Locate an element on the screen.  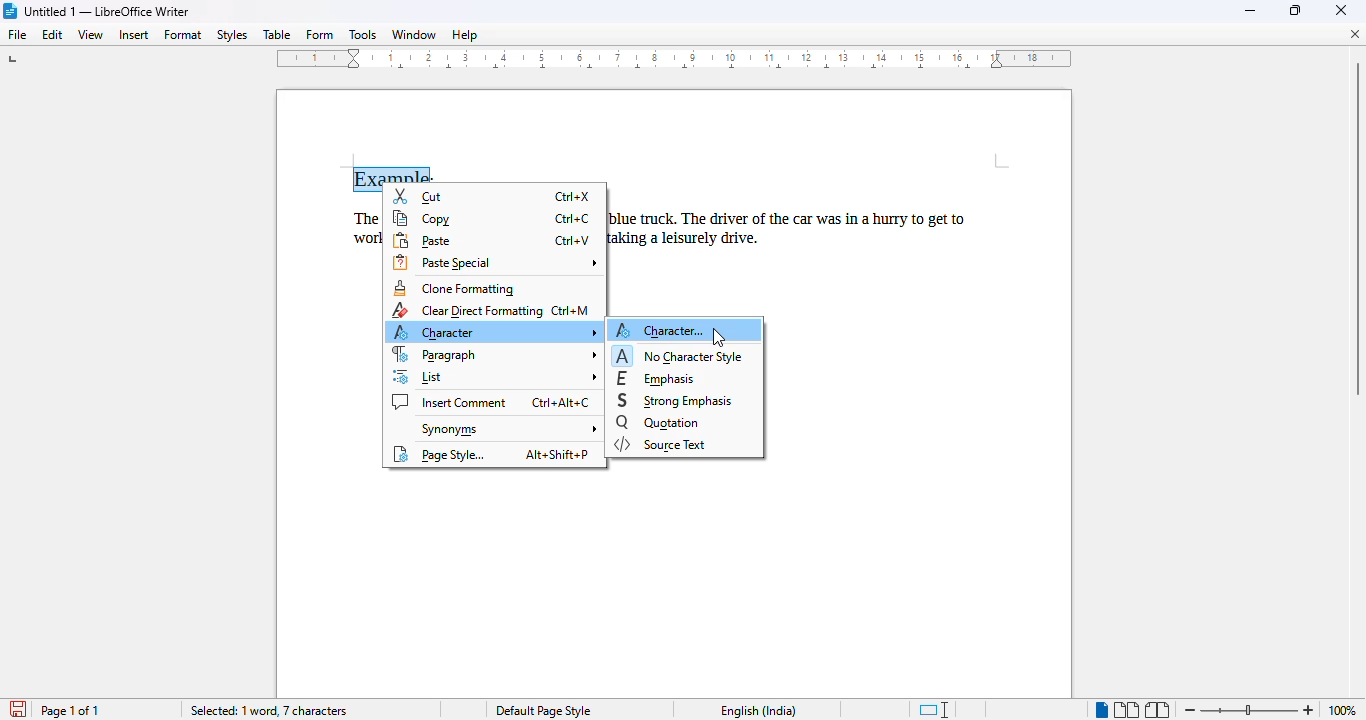
Zoom in is located at coordinates (1310, 707).